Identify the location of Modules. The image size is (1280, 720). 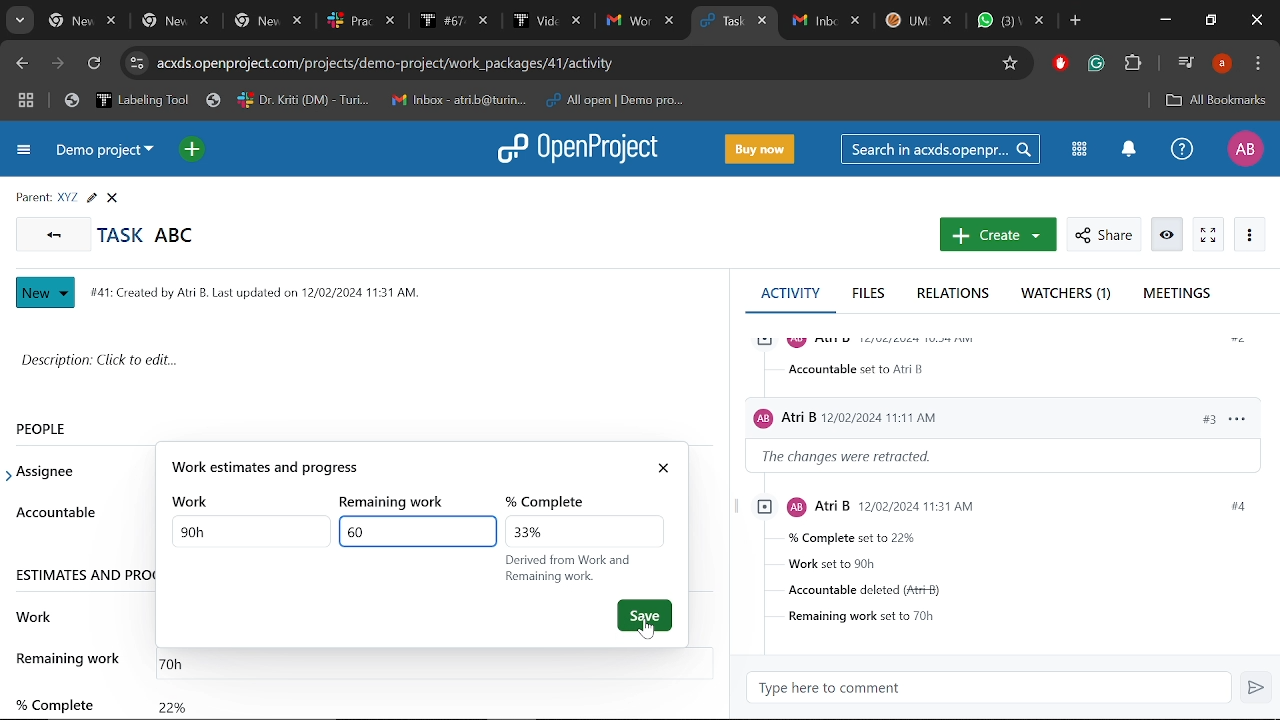
(1079, 149).